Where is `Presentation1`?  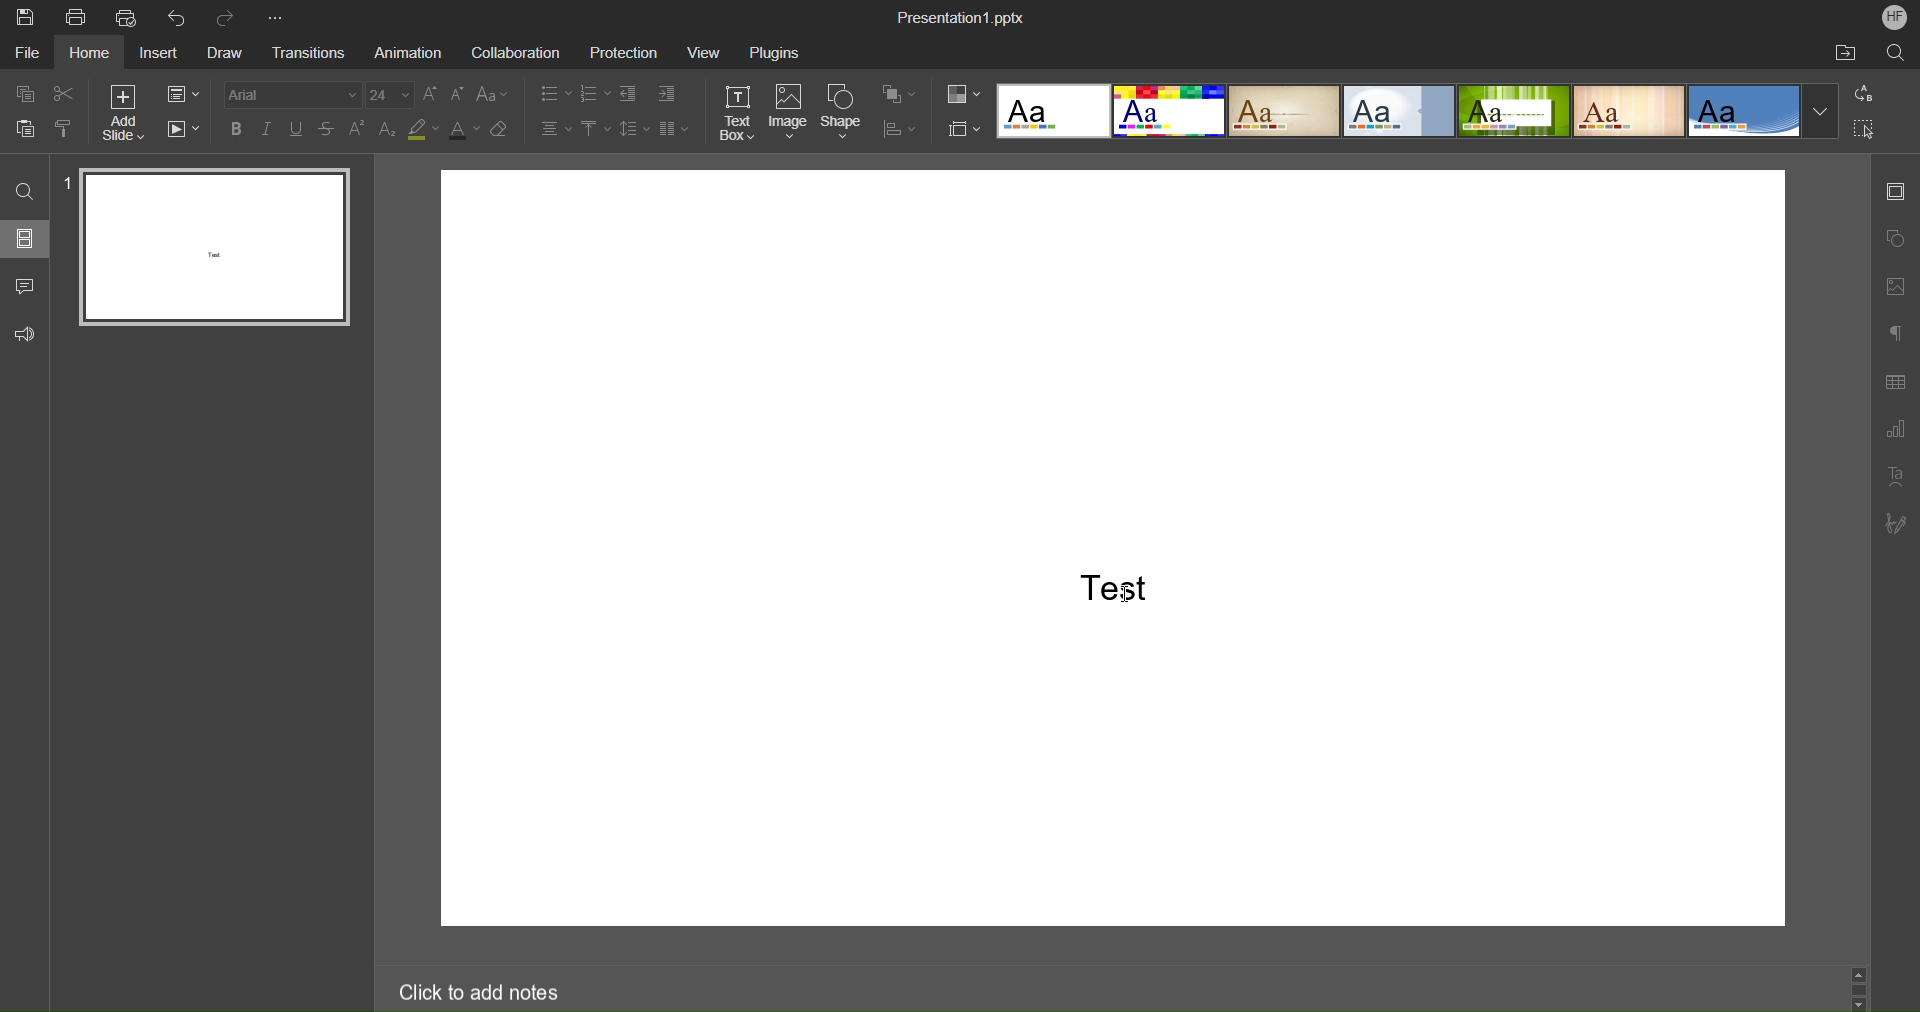
Presentation1 is located at coordinates (962, 19).